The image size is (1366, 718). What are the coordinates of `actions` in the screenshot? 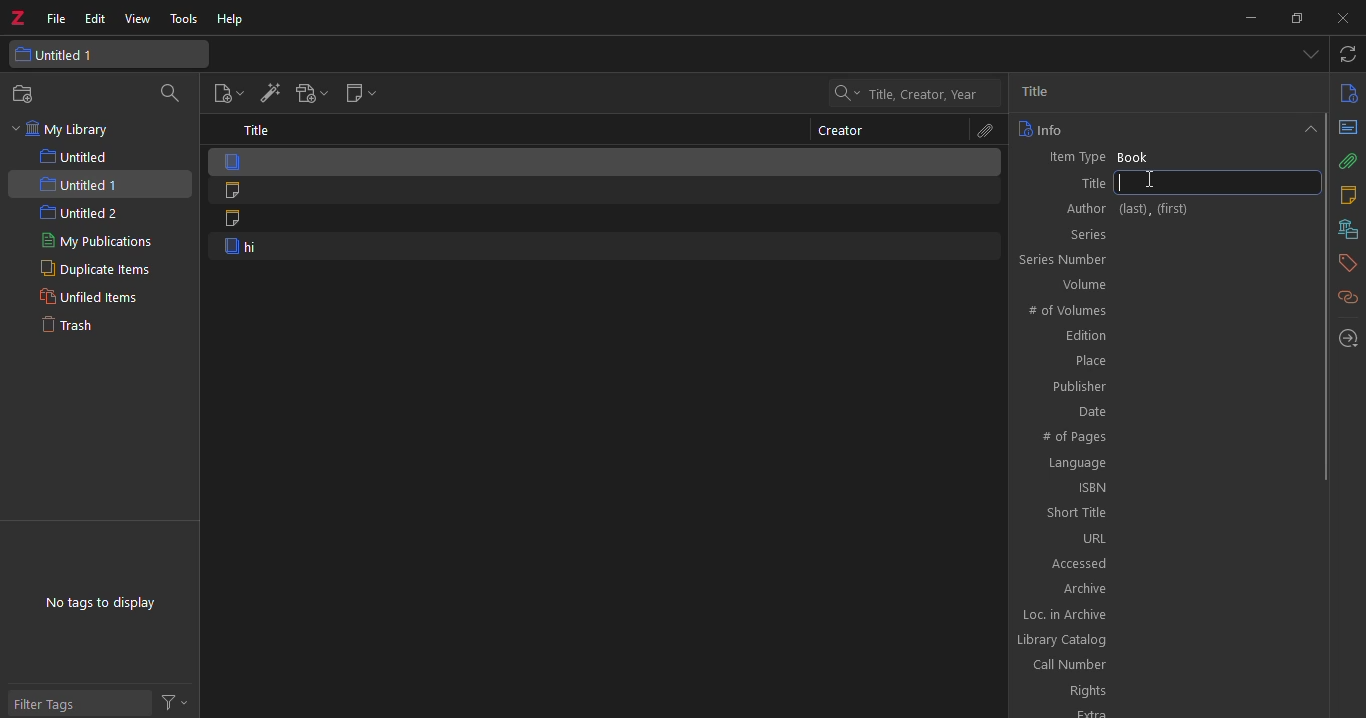 It's located at (179, 701).